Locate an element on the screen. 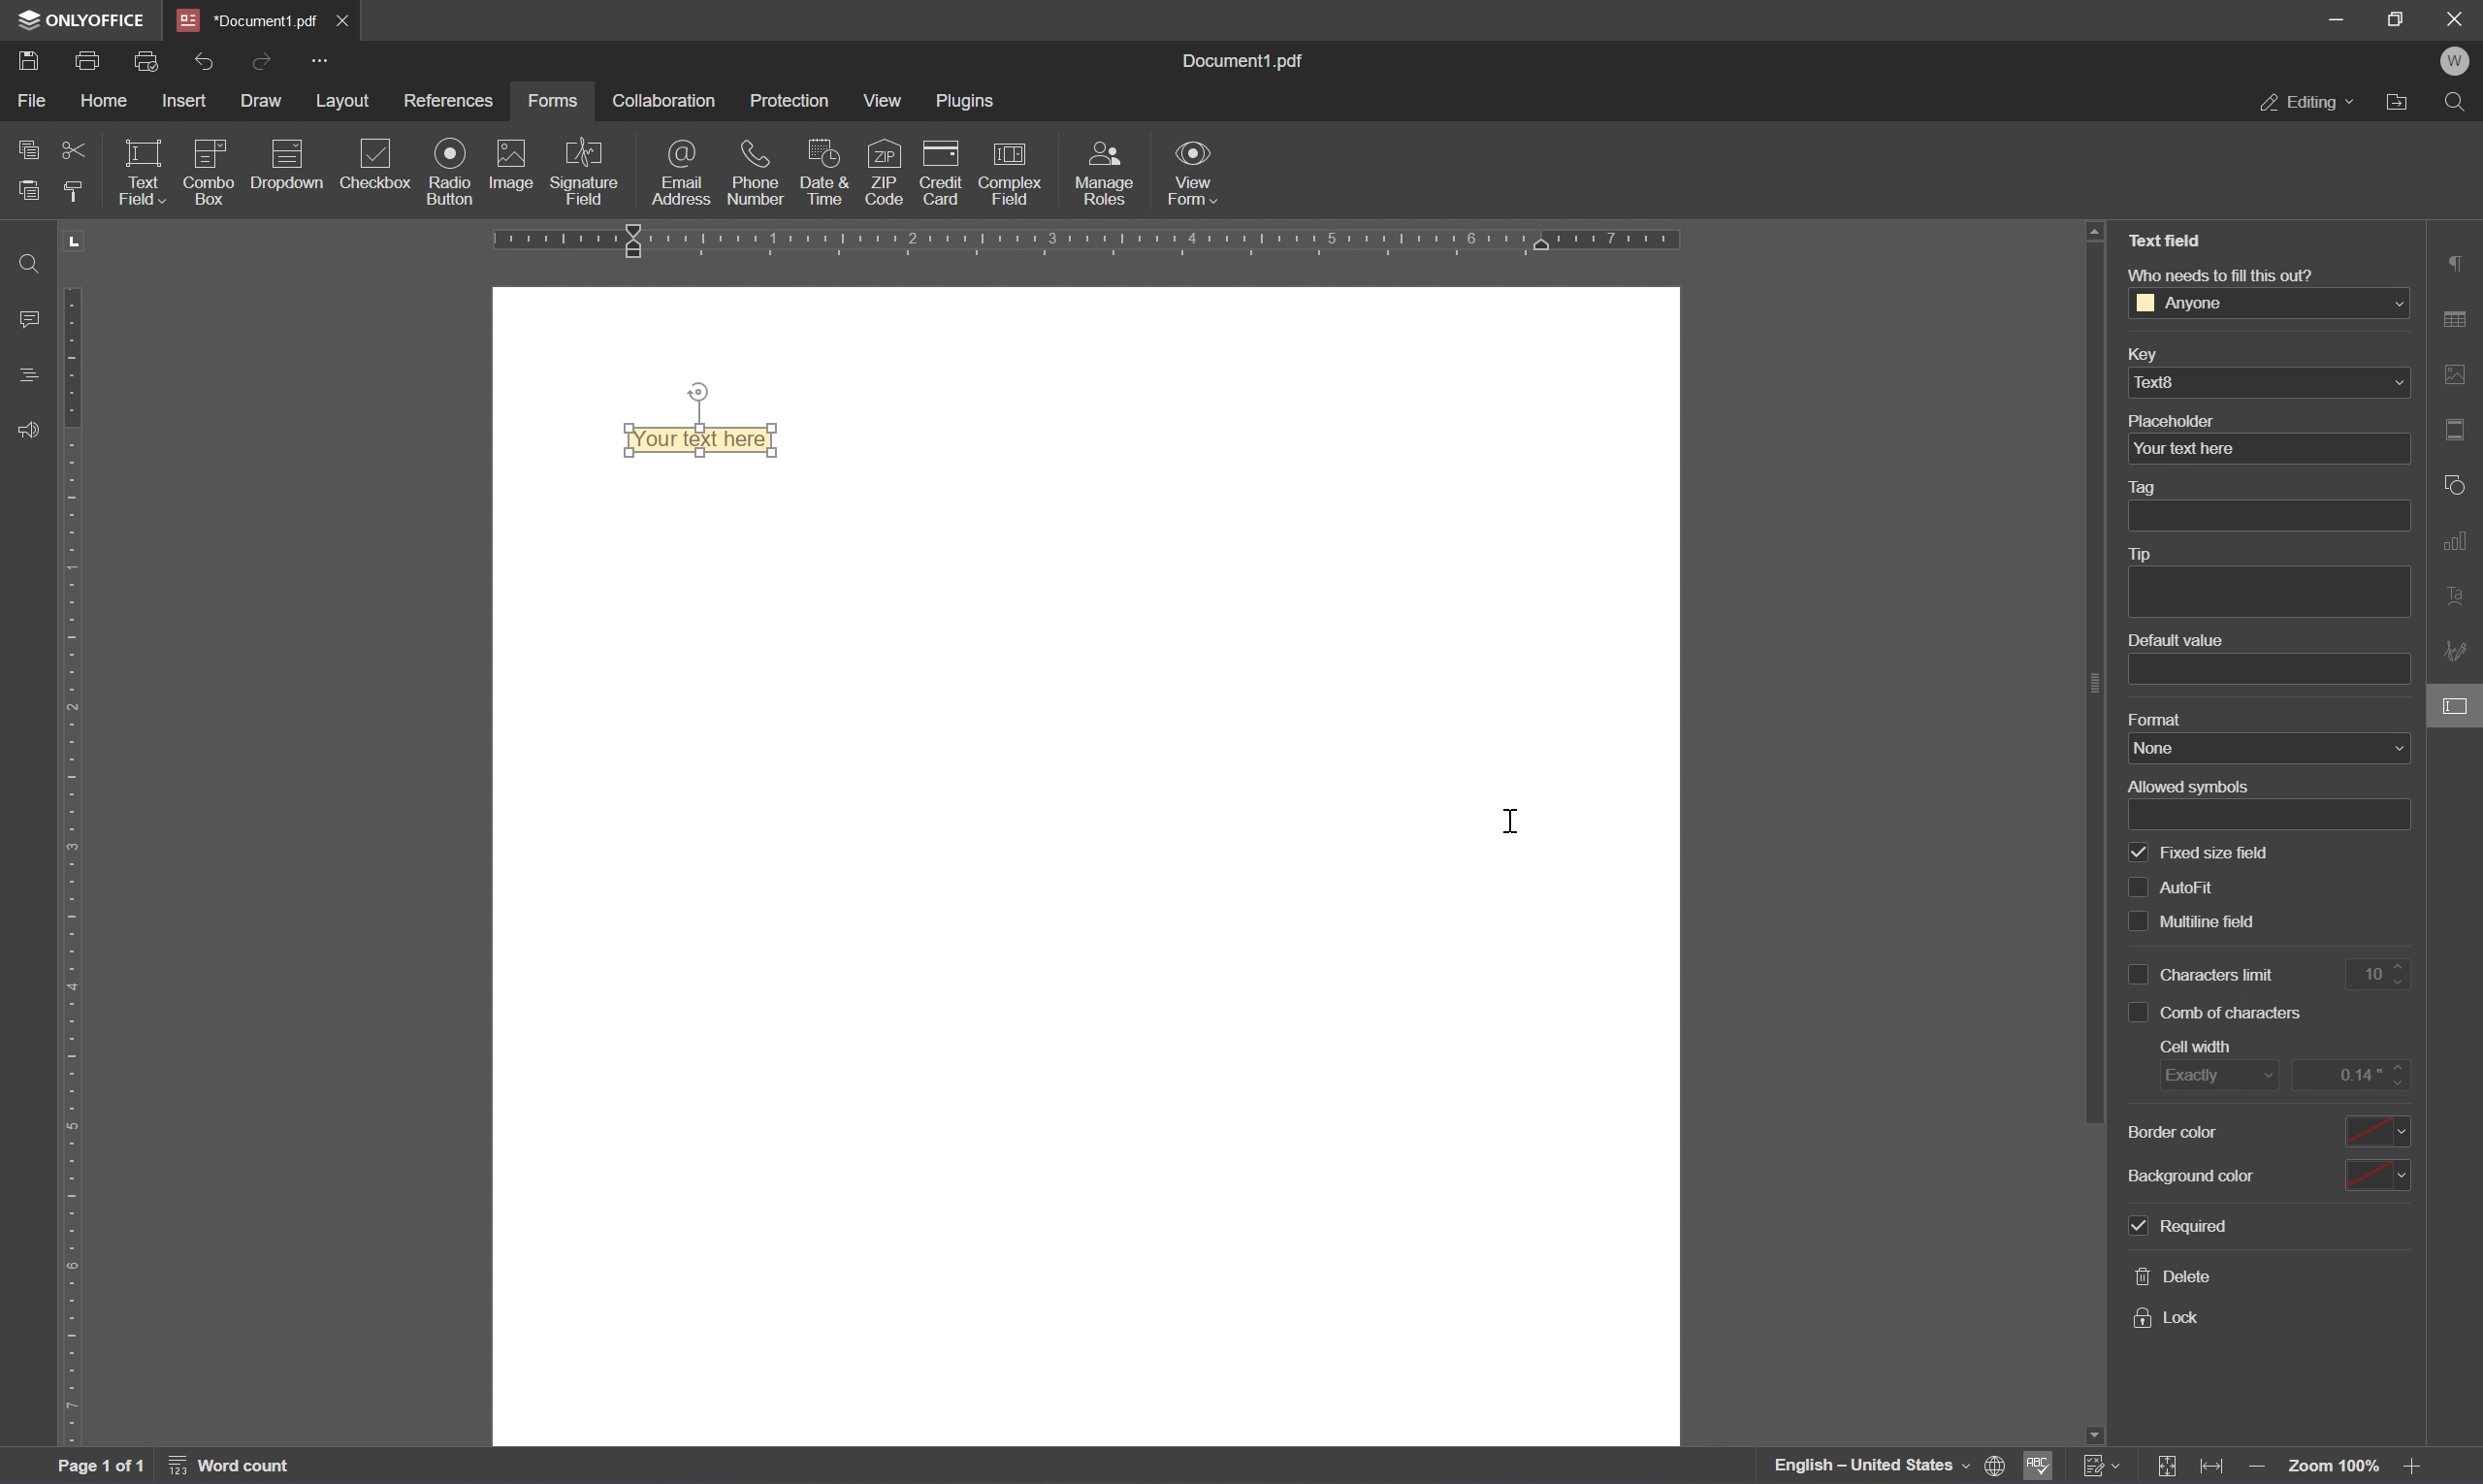 The image size is (2483, 1484). doxument1.pdf is located at coordinates (246, 21).